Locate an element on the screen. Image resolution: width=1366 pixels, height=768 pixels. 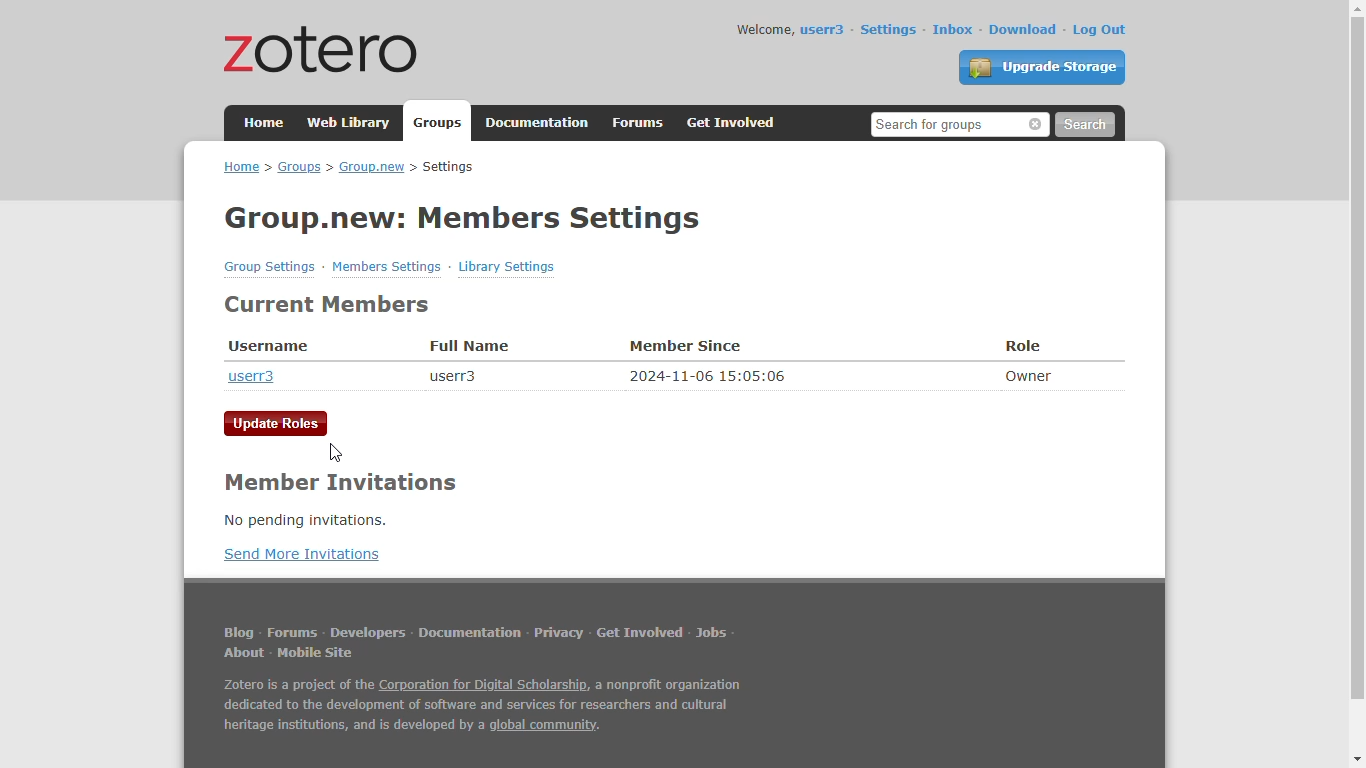
members settings is located at coordinates (386, 266).